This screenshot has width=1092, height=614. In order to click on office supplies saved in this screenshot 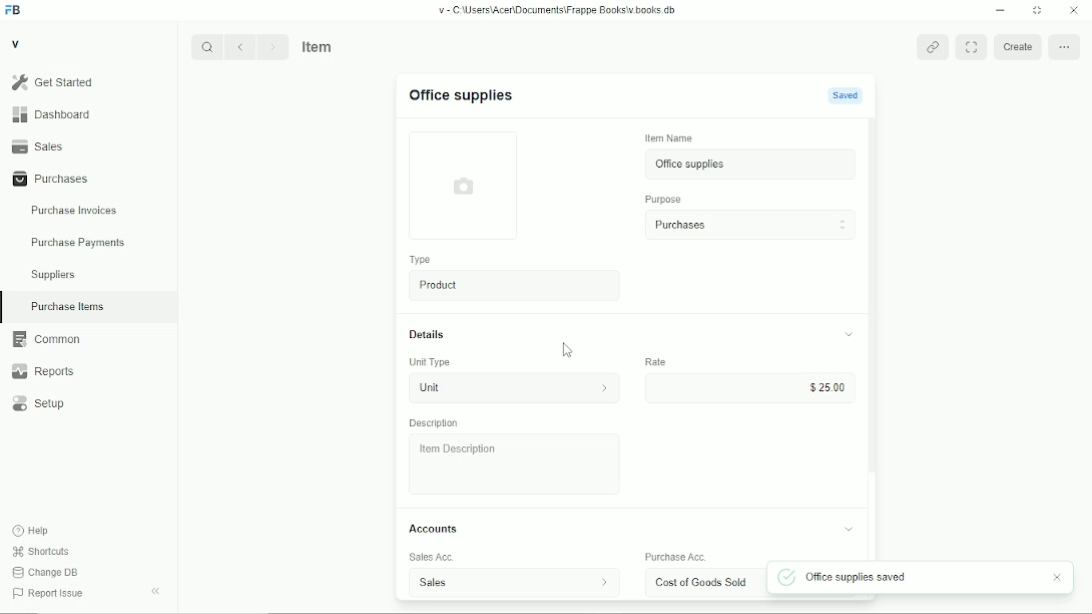, I will do `click(847, 578)`.